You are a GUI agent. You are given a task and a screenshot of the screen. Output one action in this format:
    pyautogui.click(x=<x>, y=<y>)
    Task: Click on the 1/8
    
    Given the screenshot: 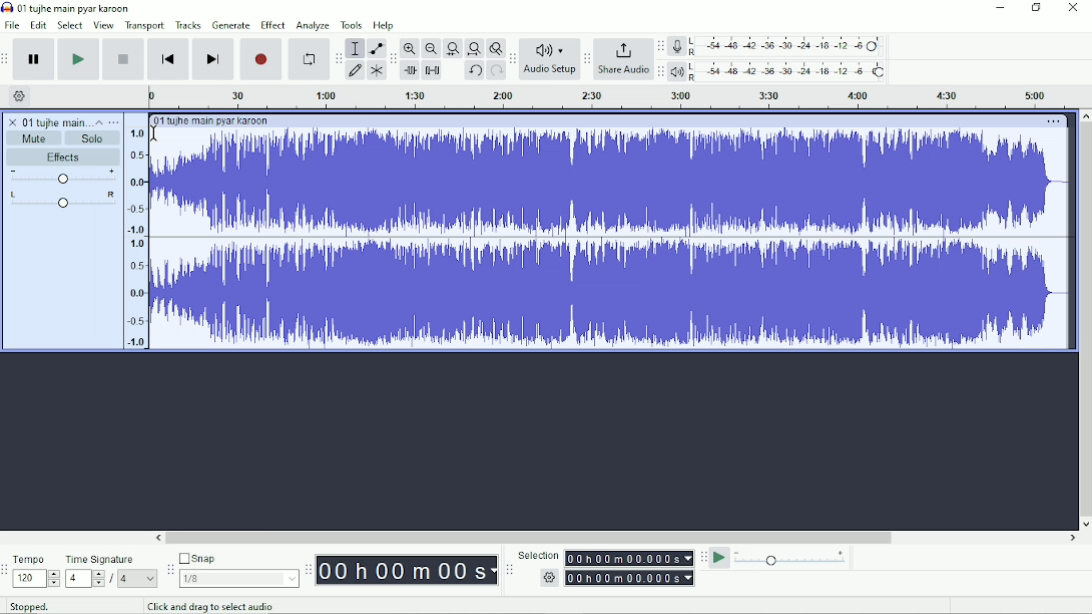 What is the action you would take?
    pyautogui.click(x=239, y=578)
    